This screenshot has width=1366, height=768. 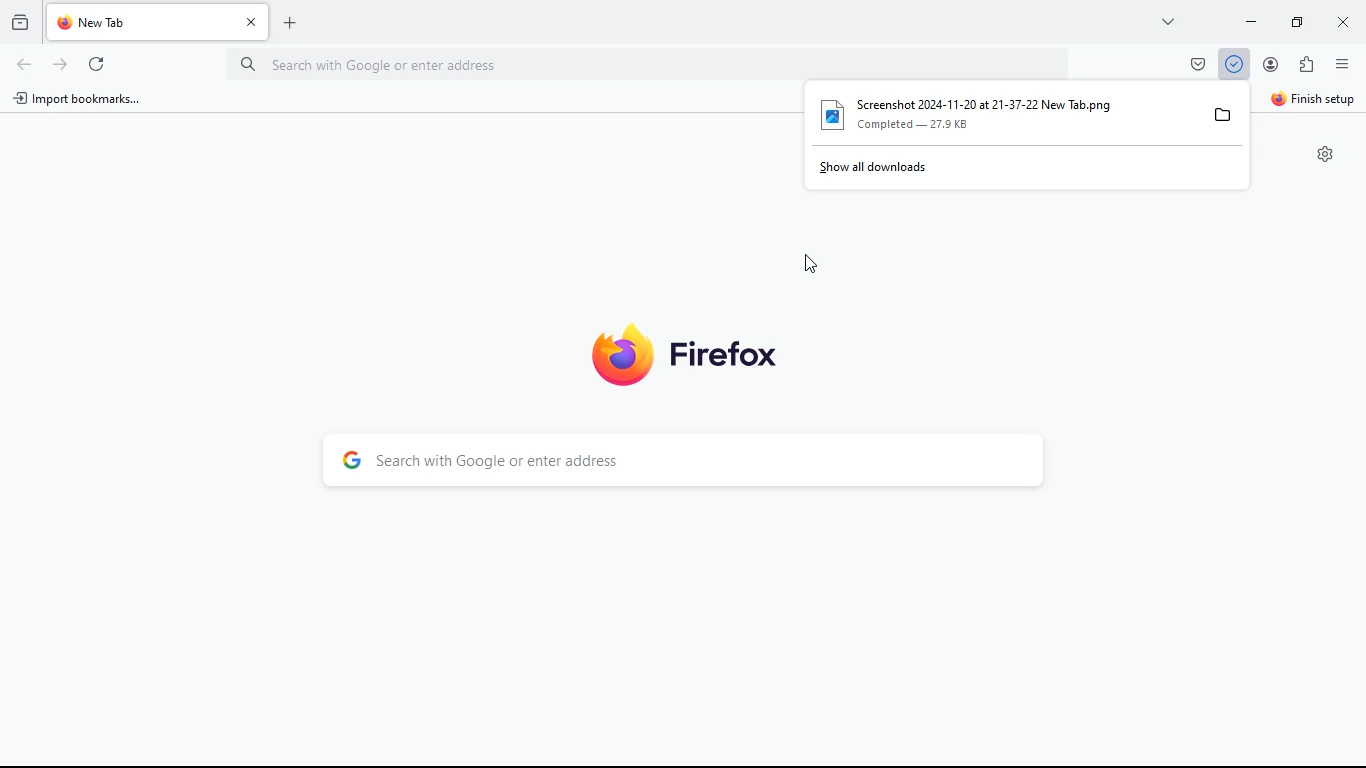 What do you see at coordinates (97, 66) in the screenshot?
I see `refresh` at bounding box center [97, 66].